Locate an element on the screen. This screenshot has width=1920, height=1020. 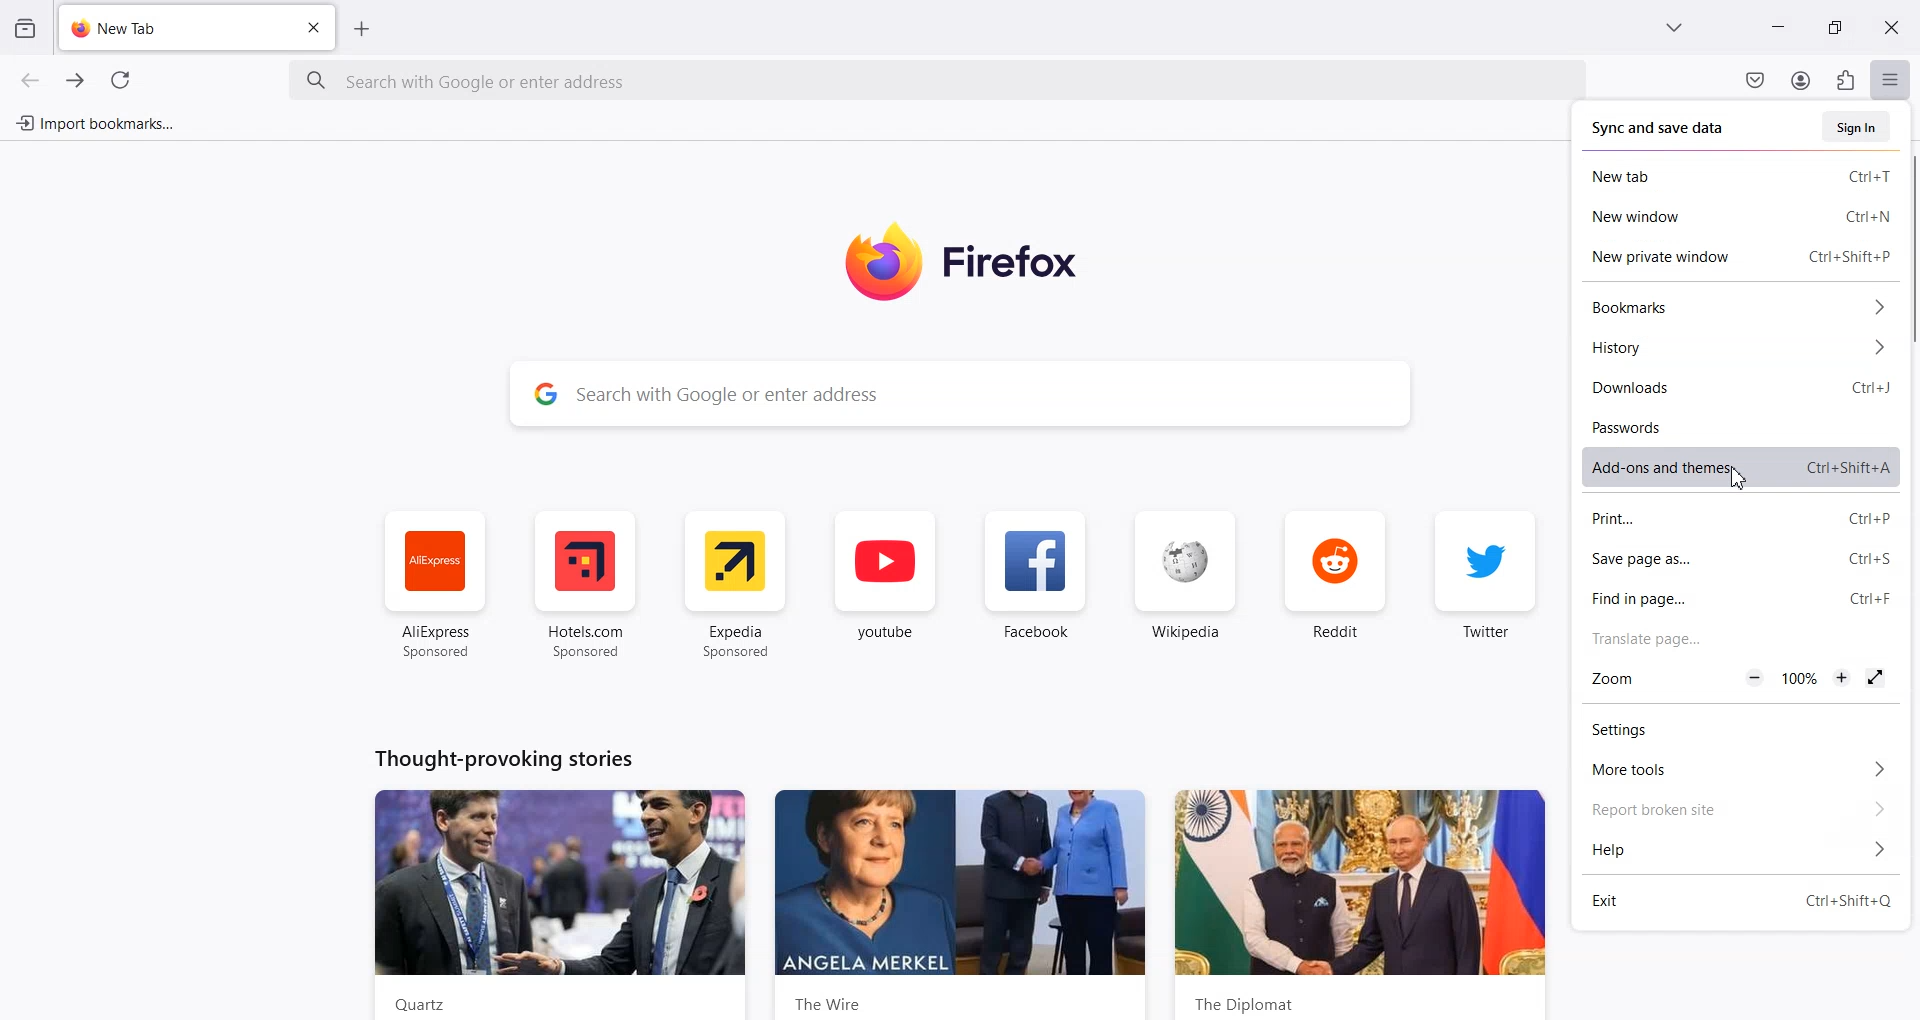
Facebook is located at coordinates (1036, 581).